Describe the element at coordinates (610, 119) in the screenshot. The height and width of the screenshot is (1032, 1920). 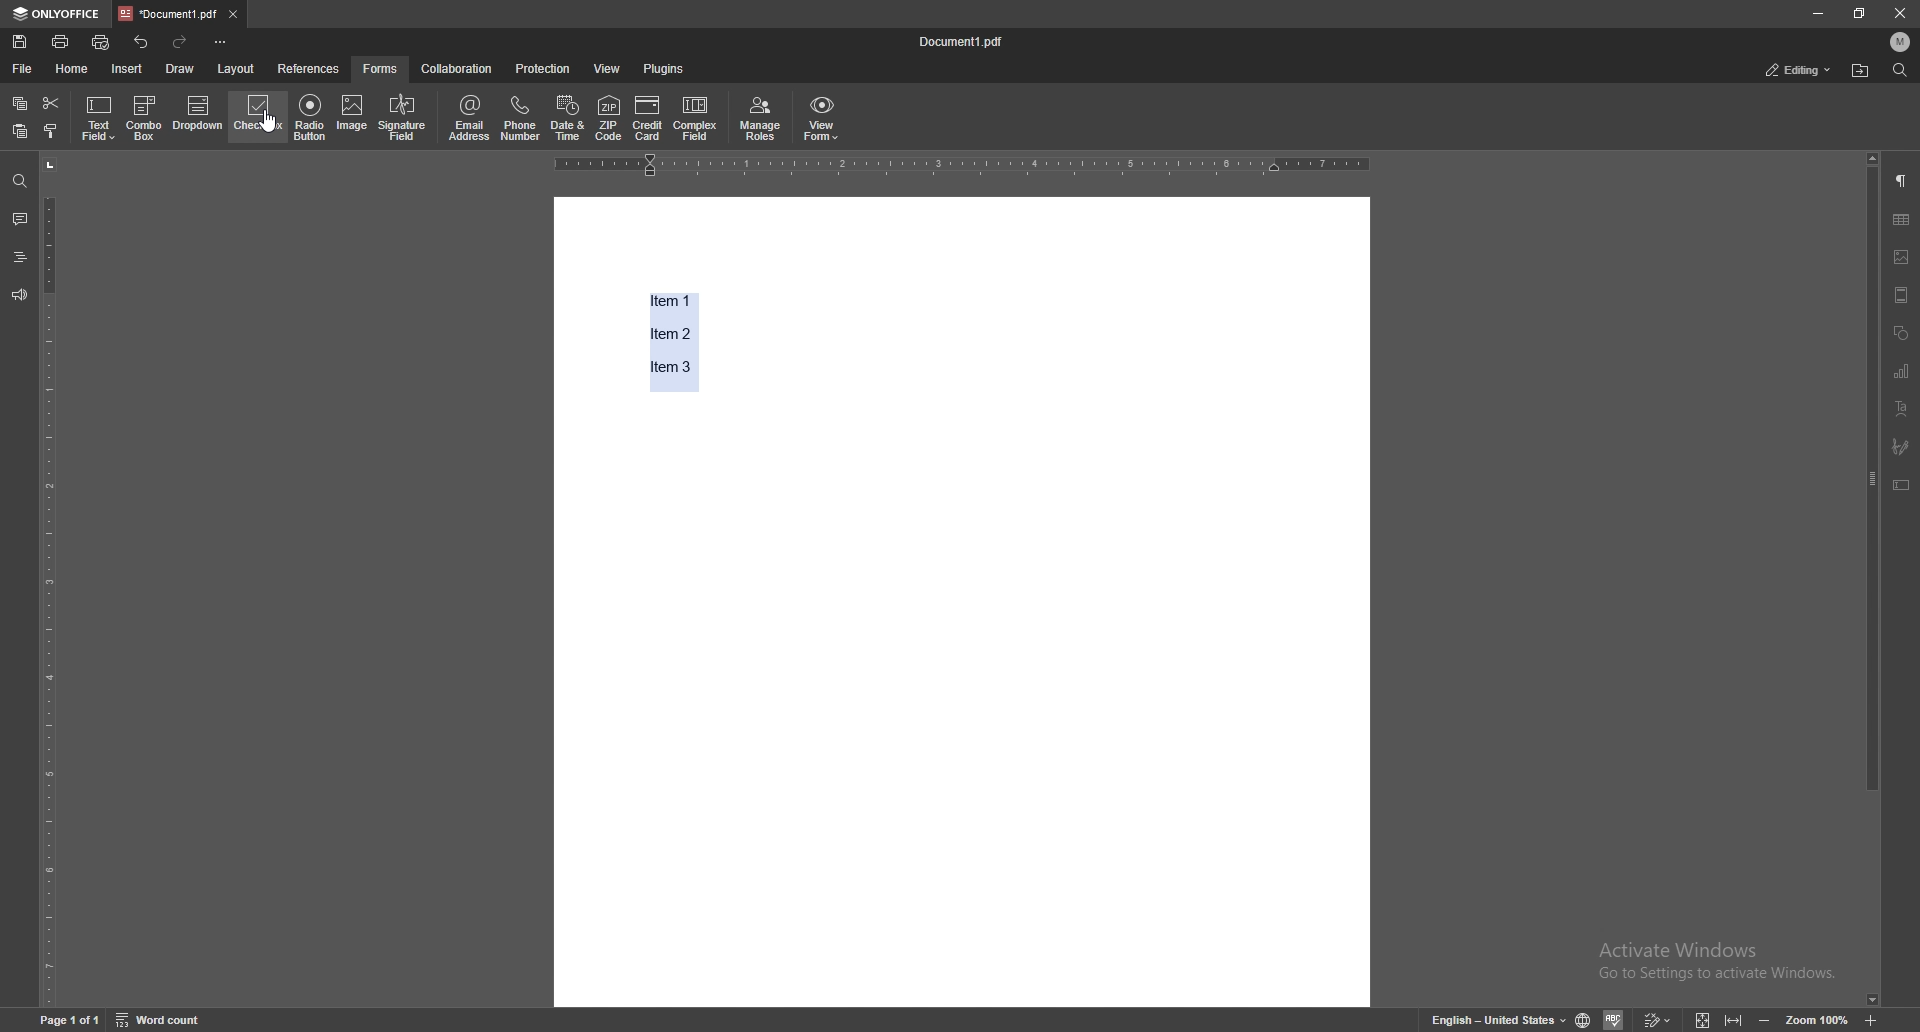
I see `zip code` at that location.